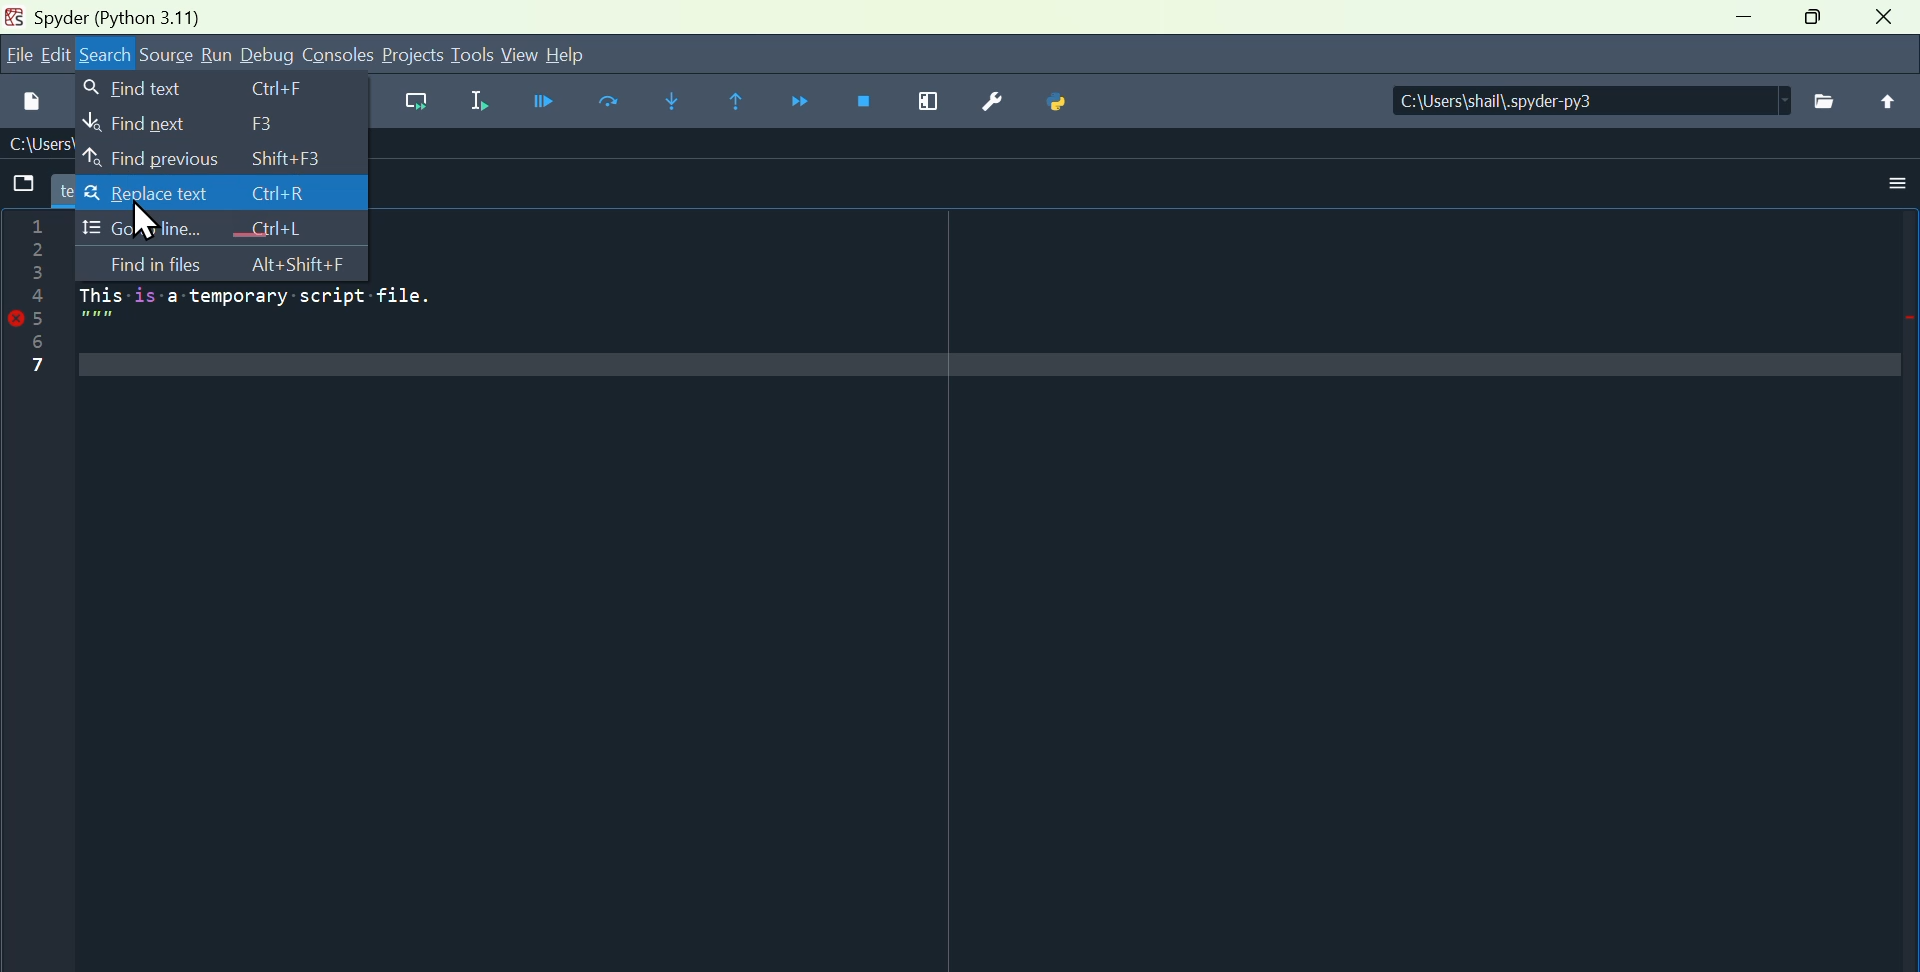 The height and width of the screenshot is (972, 1920). I want to click on Directory, so click(1586, 99).